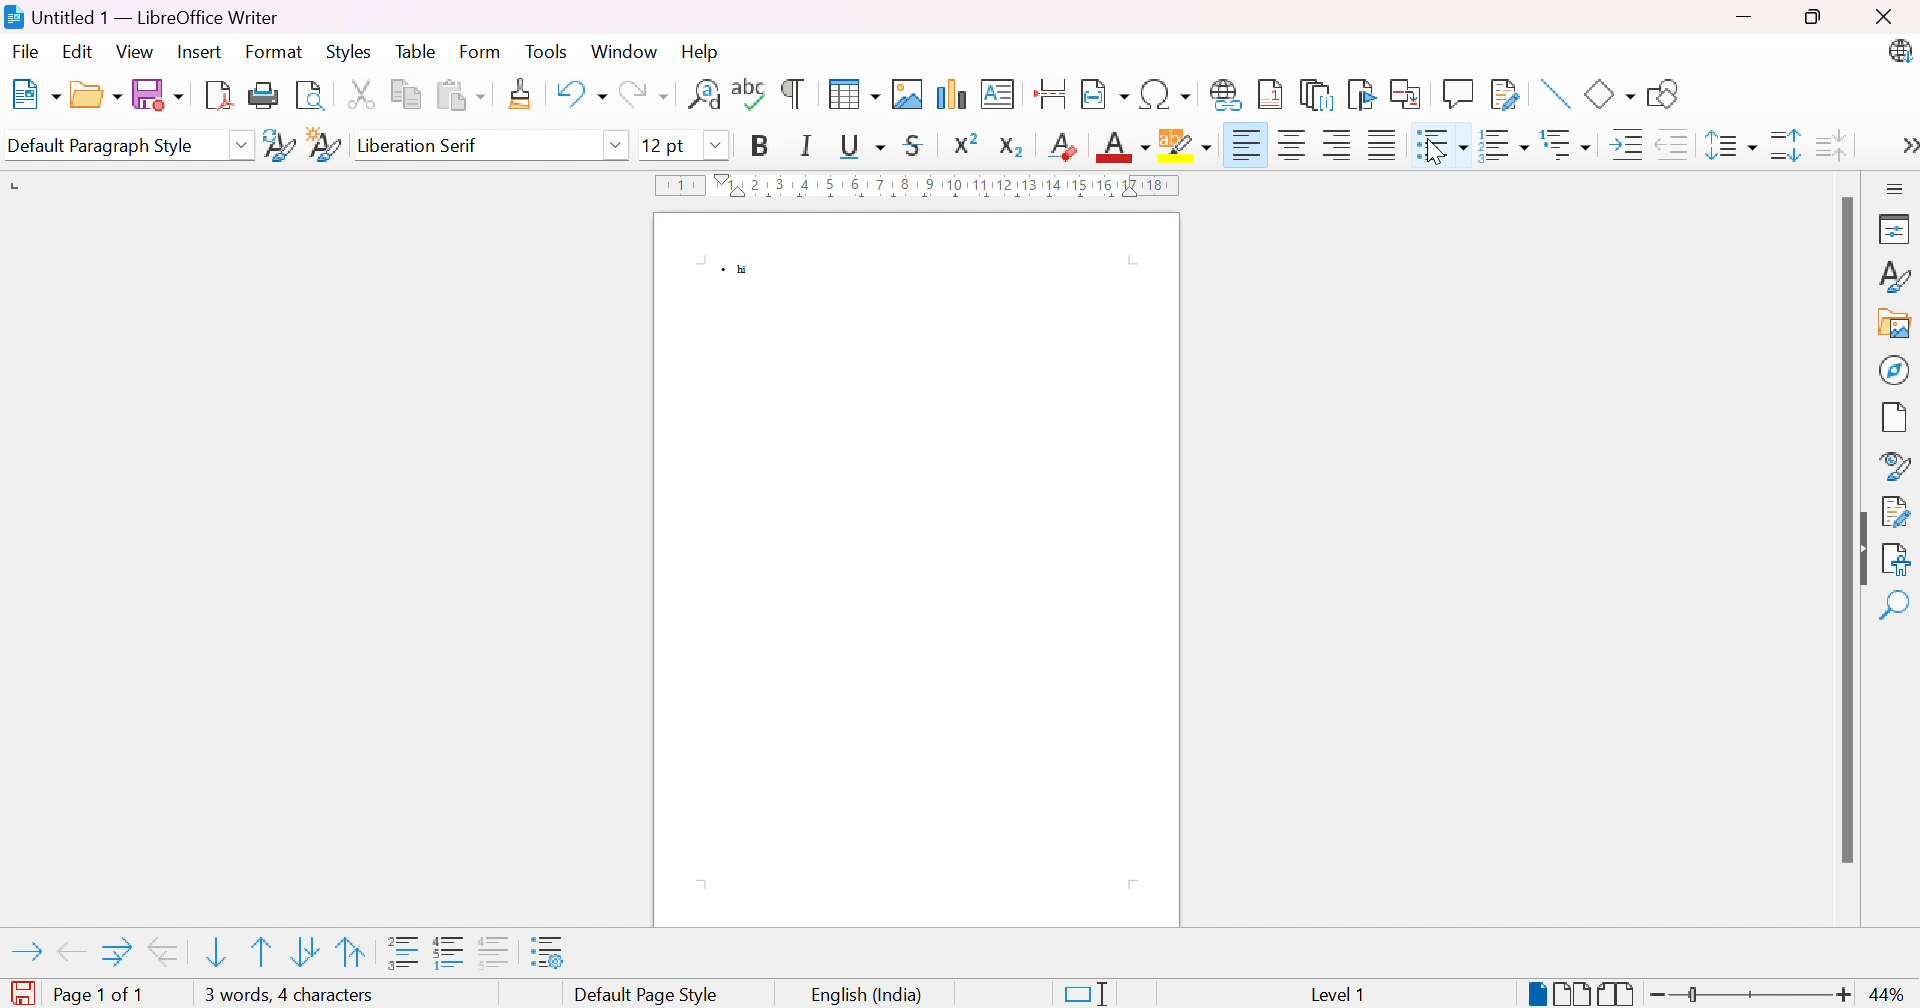 This screenshot has height=1008, width=1920. What do you see at coordinates (1816, 17) in the screenshot?
I see `Restore down` at bounding box center [1816, 17].